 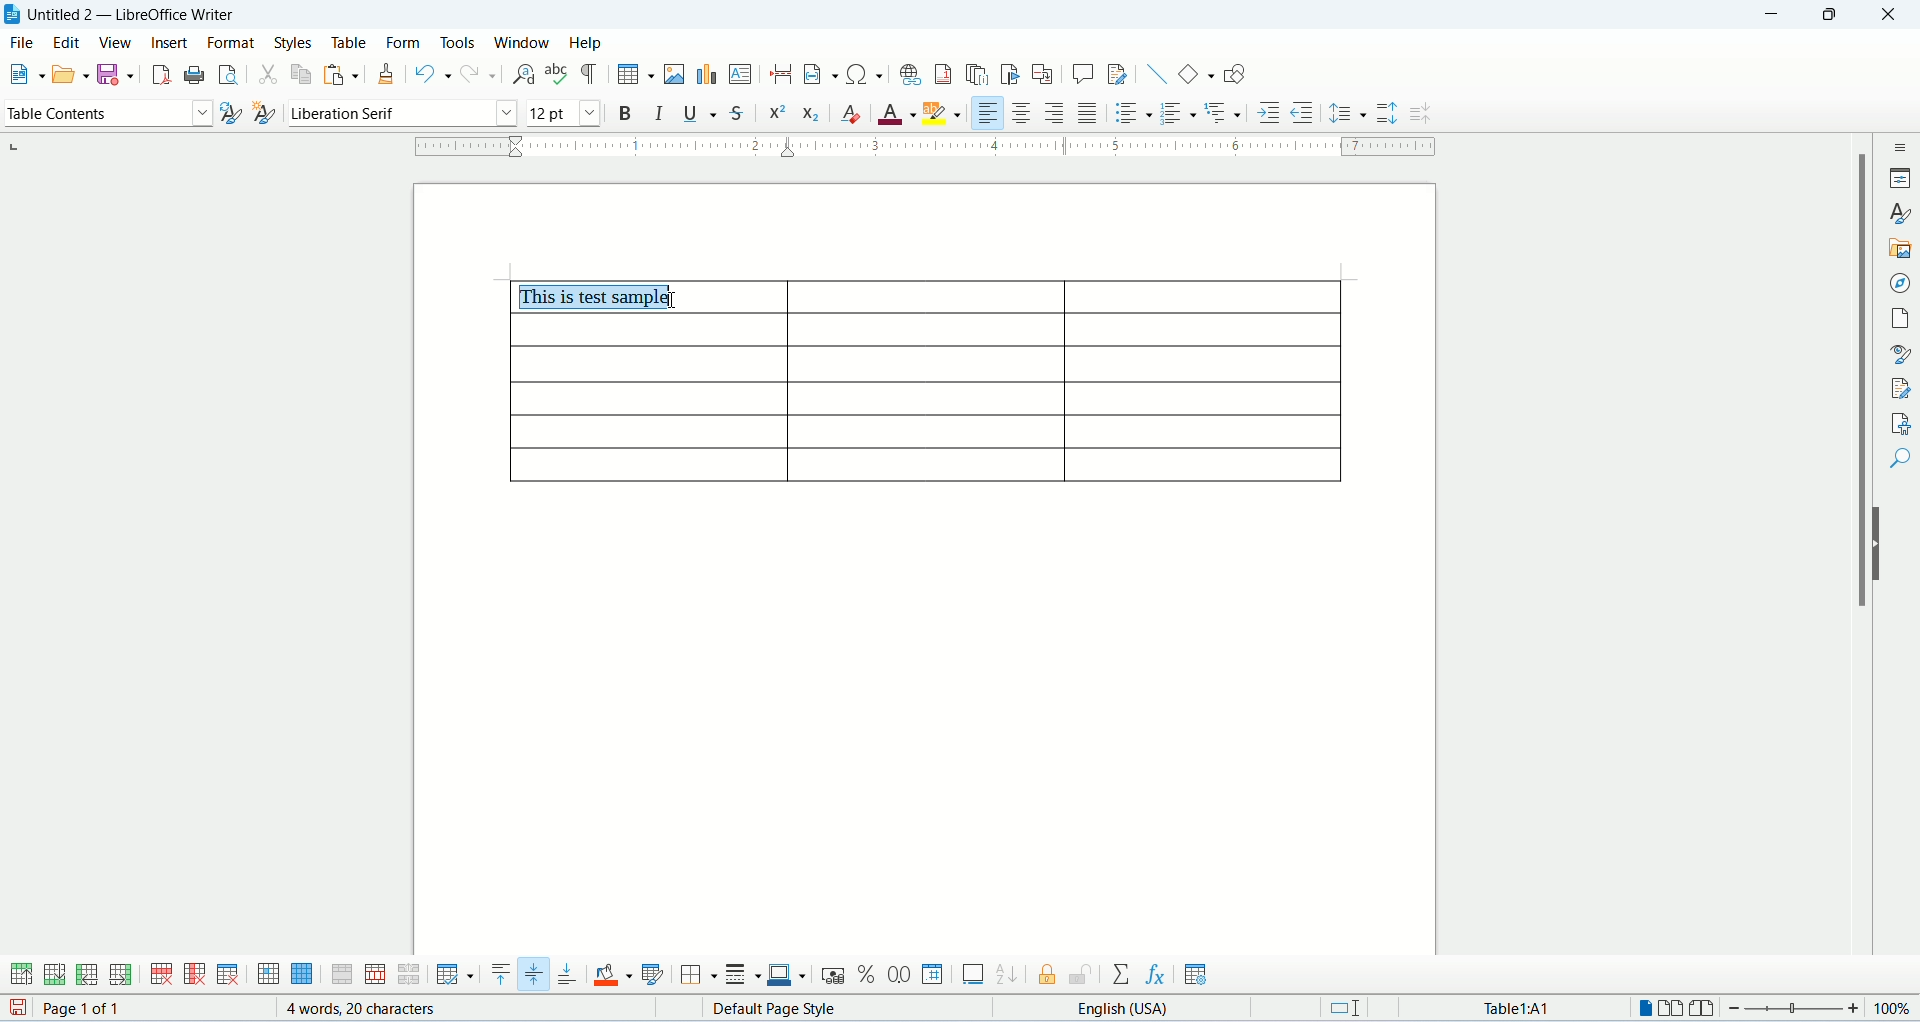 I want to click on underline, so click(x=700, y=114).